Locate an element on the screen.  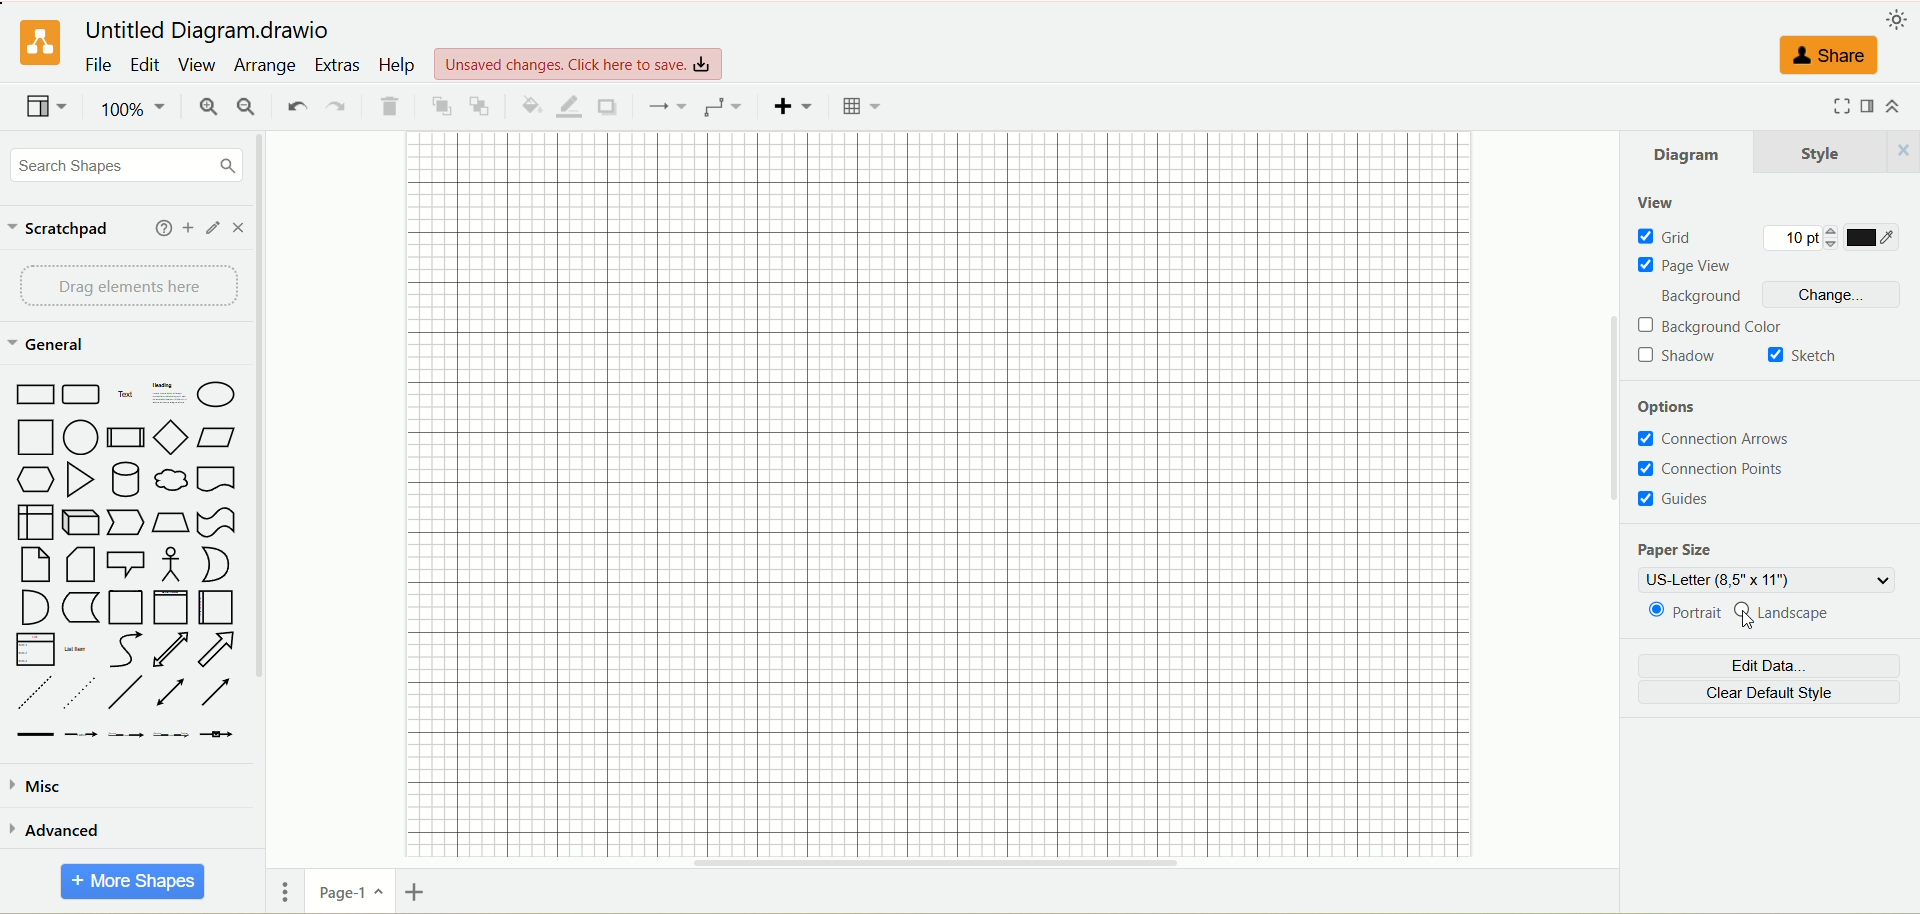
insert page is located at coordinates (413, 894).